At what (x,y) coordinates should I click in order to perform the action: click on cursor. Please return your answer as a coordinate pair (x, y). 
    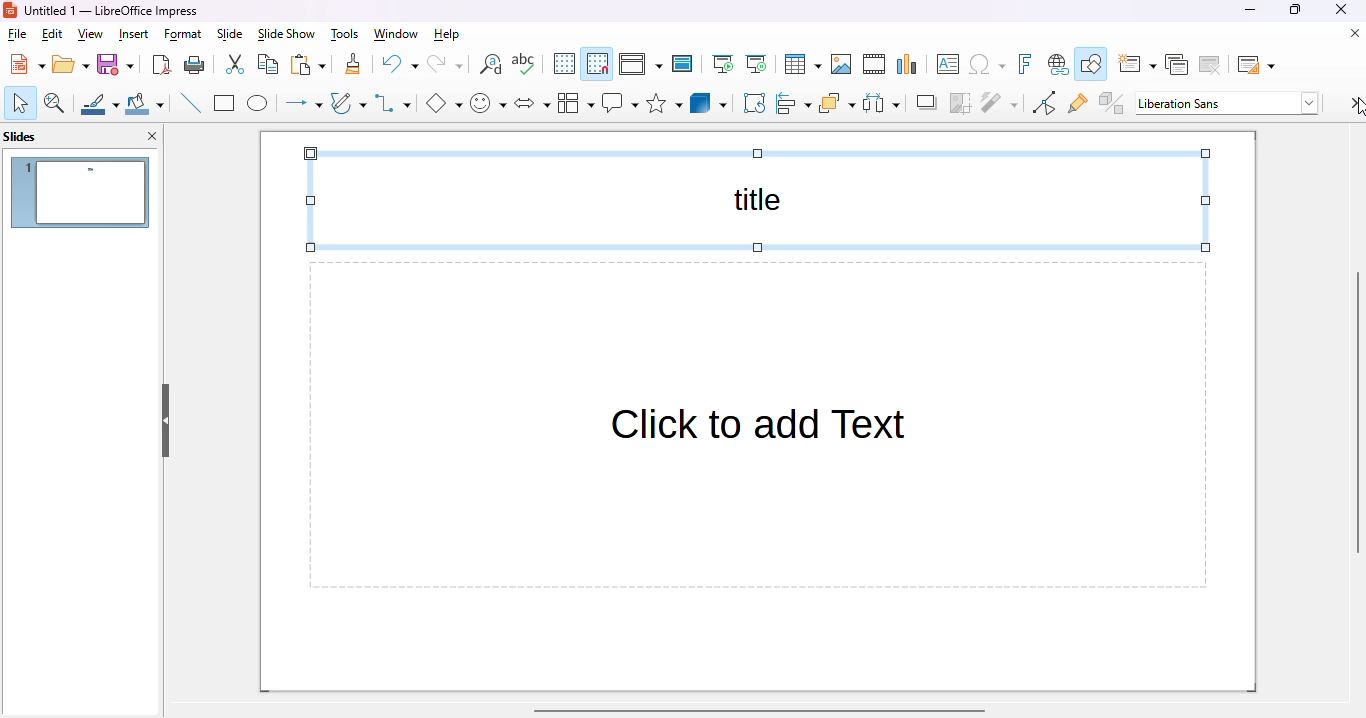
    Looking at the image, I should click on (1357, 107).